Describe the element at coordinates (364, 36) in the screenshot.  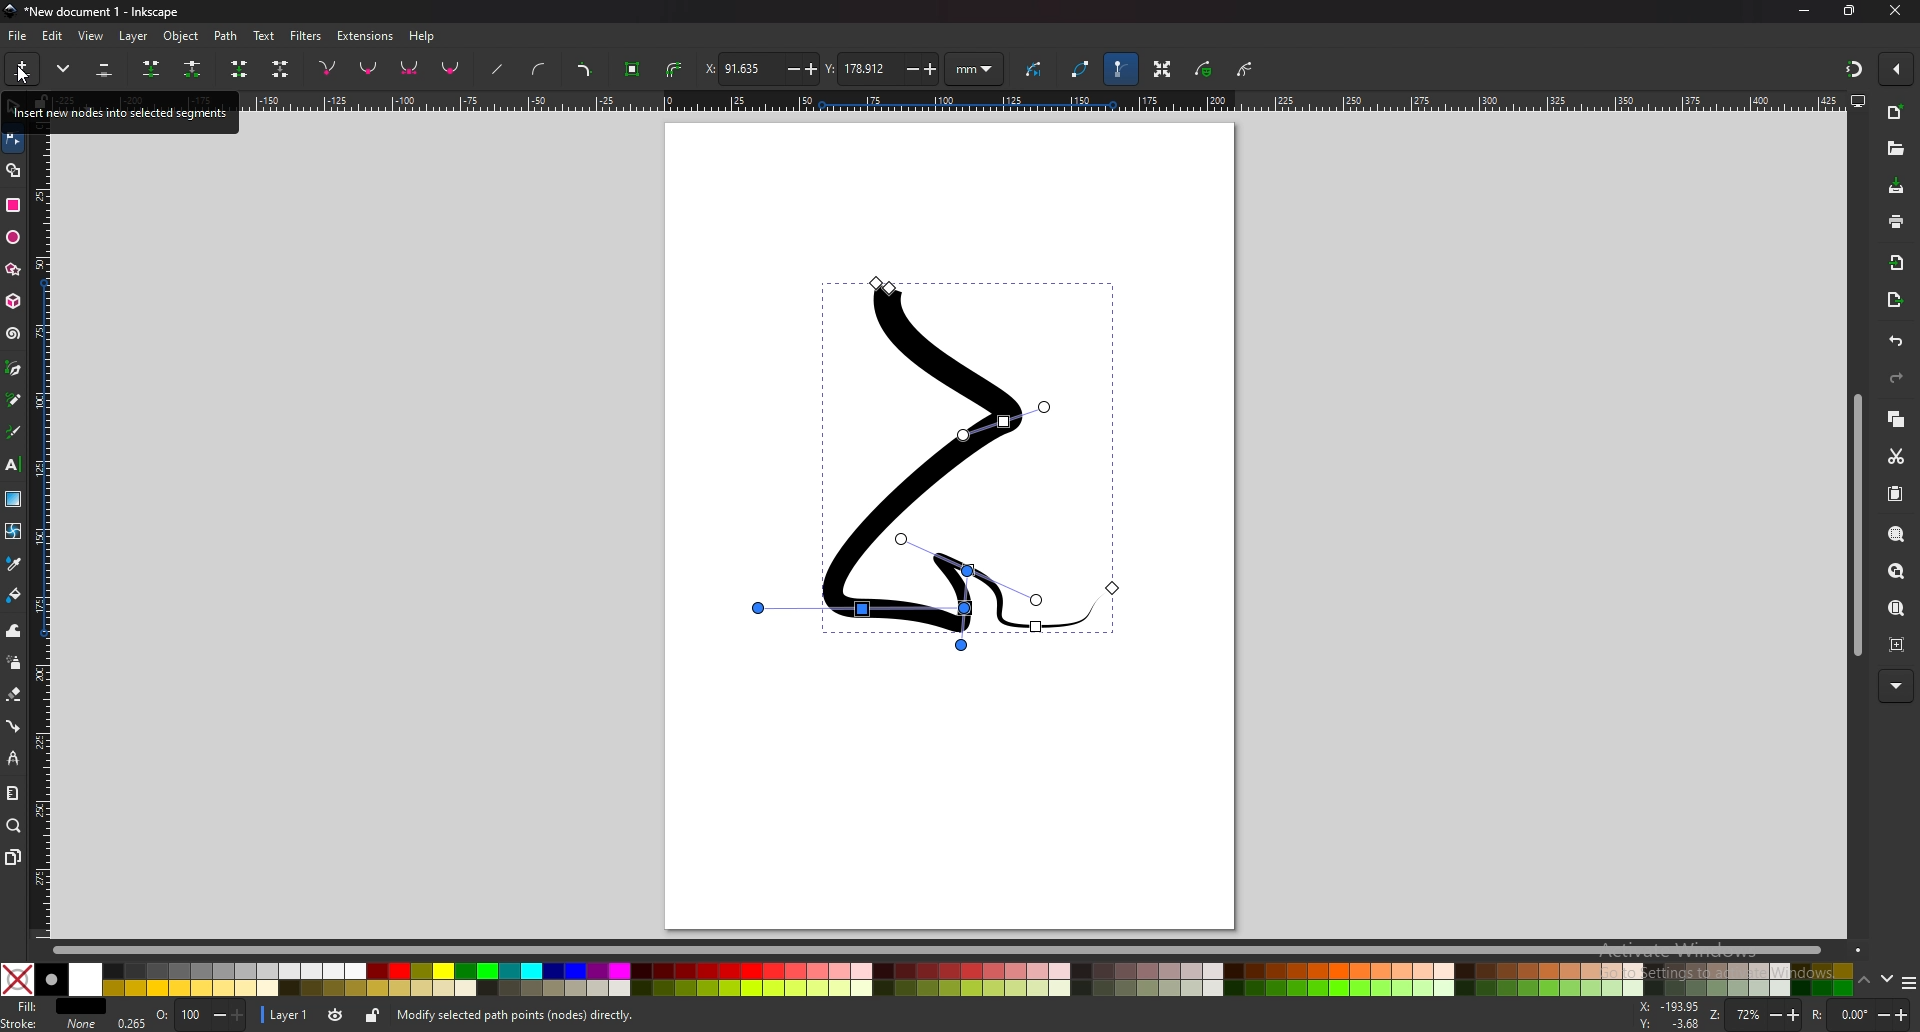
I see `extensions` at that location.